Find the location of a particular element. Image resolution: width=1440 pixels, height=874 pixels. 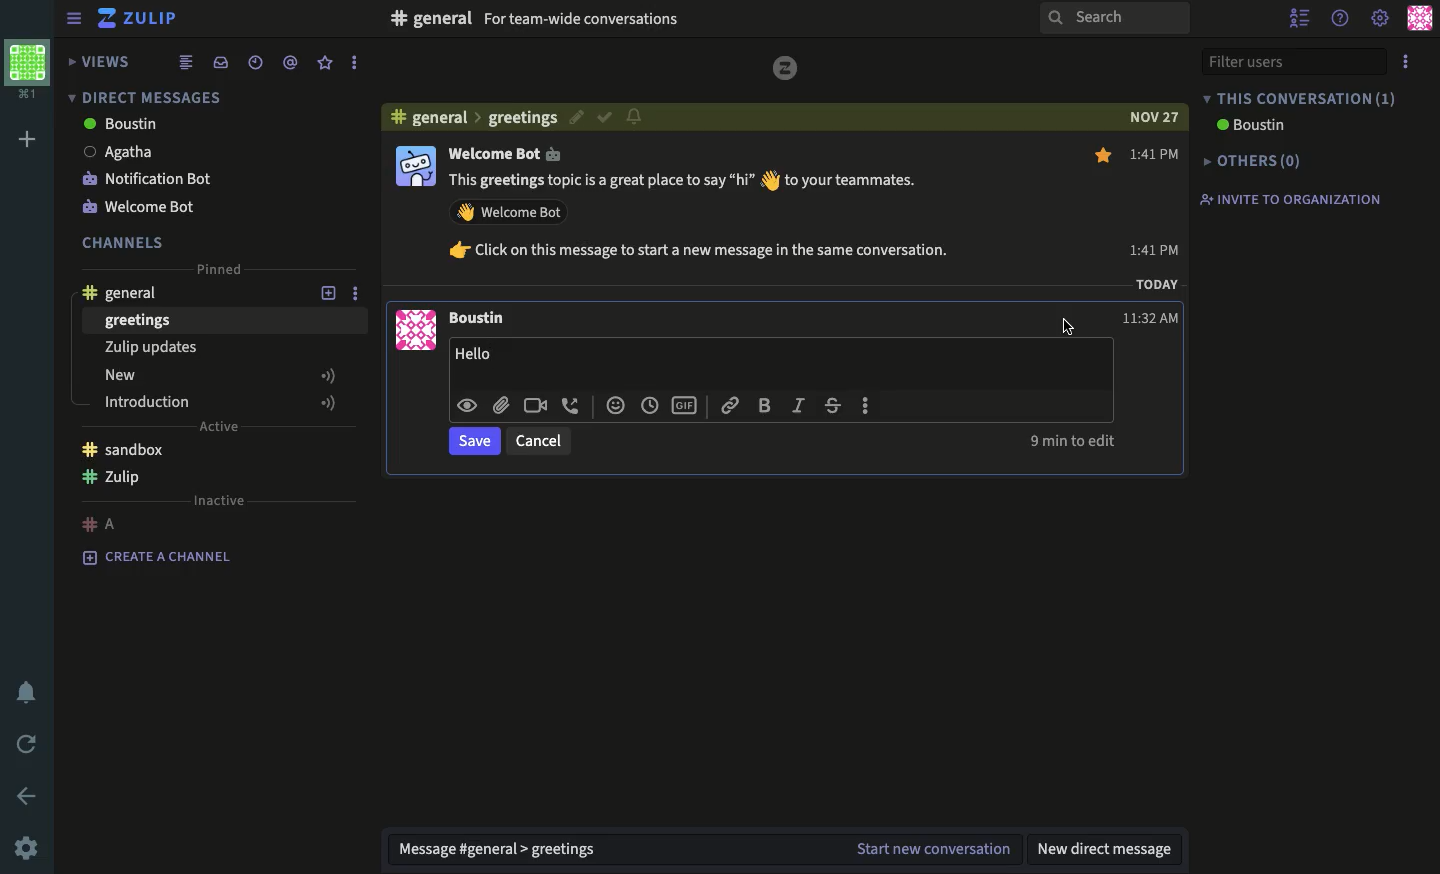

inbox is located at coordinates (220, 62).